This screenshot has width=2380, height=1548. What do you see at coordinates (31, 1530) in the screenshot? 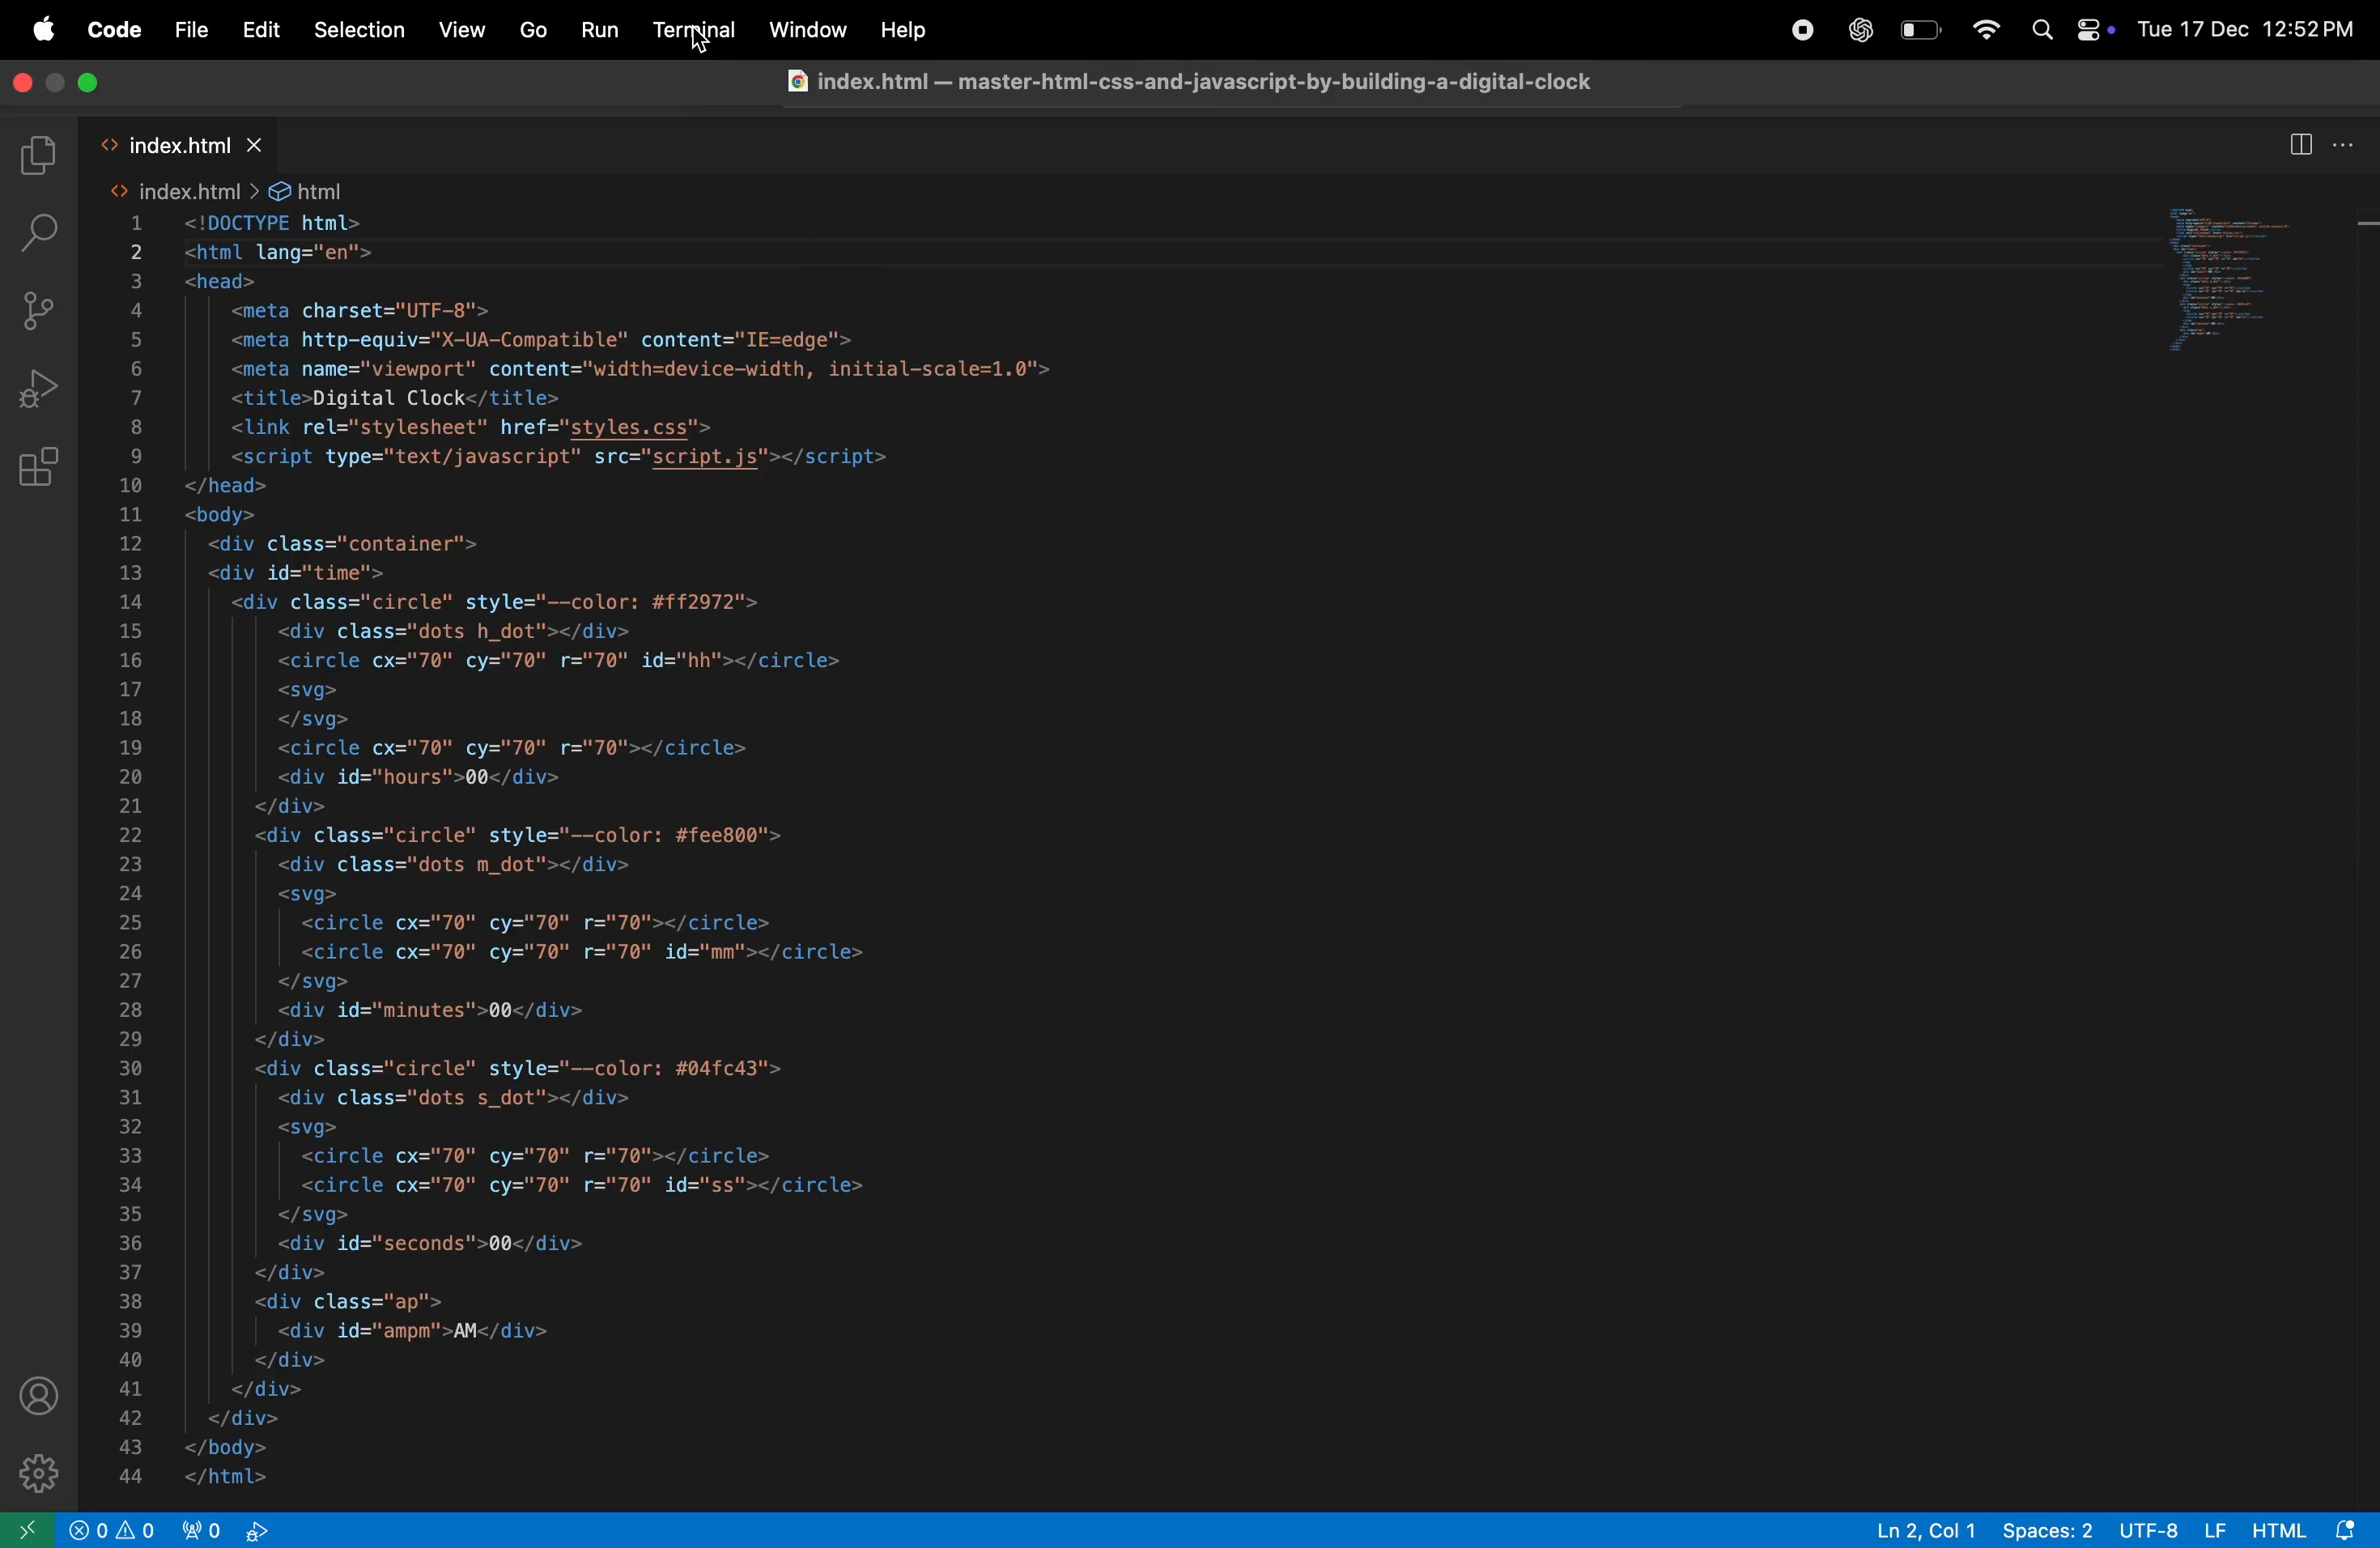
I see `open remote` at bounding box center [31, 1530].